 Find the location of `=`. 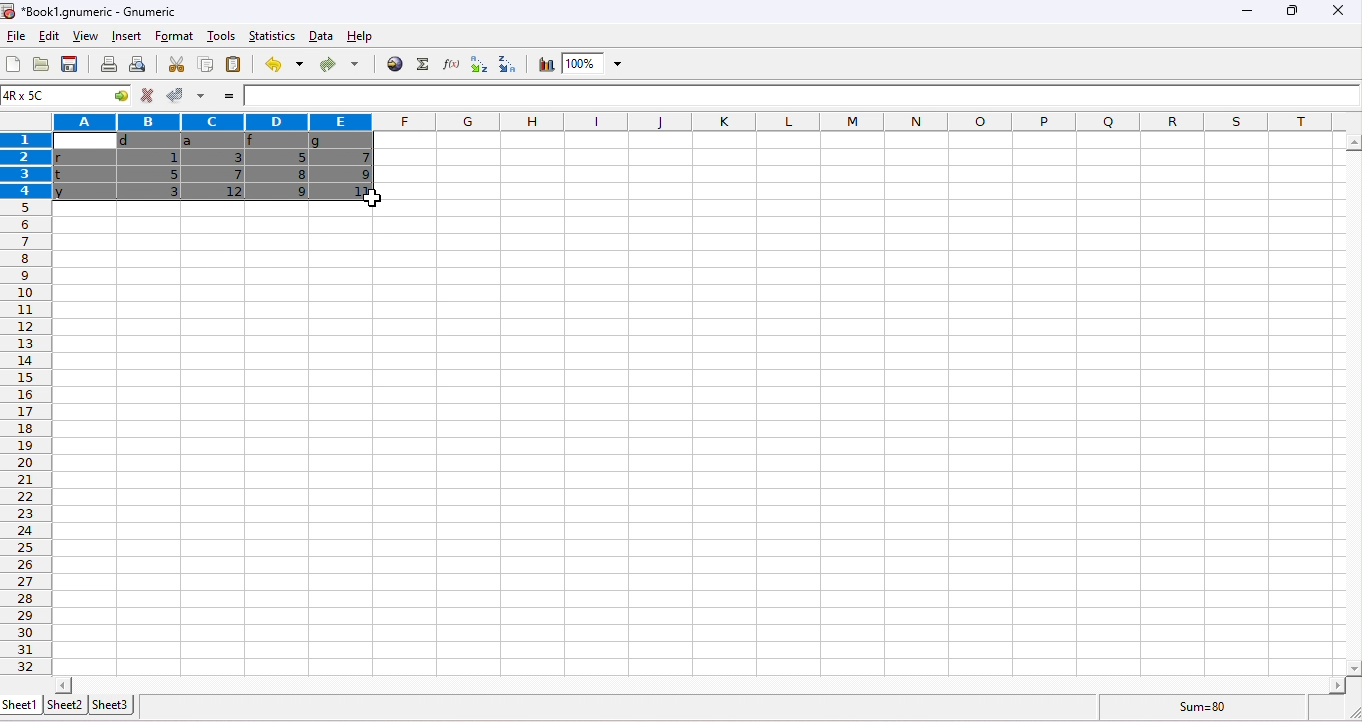

= is located at coordinates (231, 96).